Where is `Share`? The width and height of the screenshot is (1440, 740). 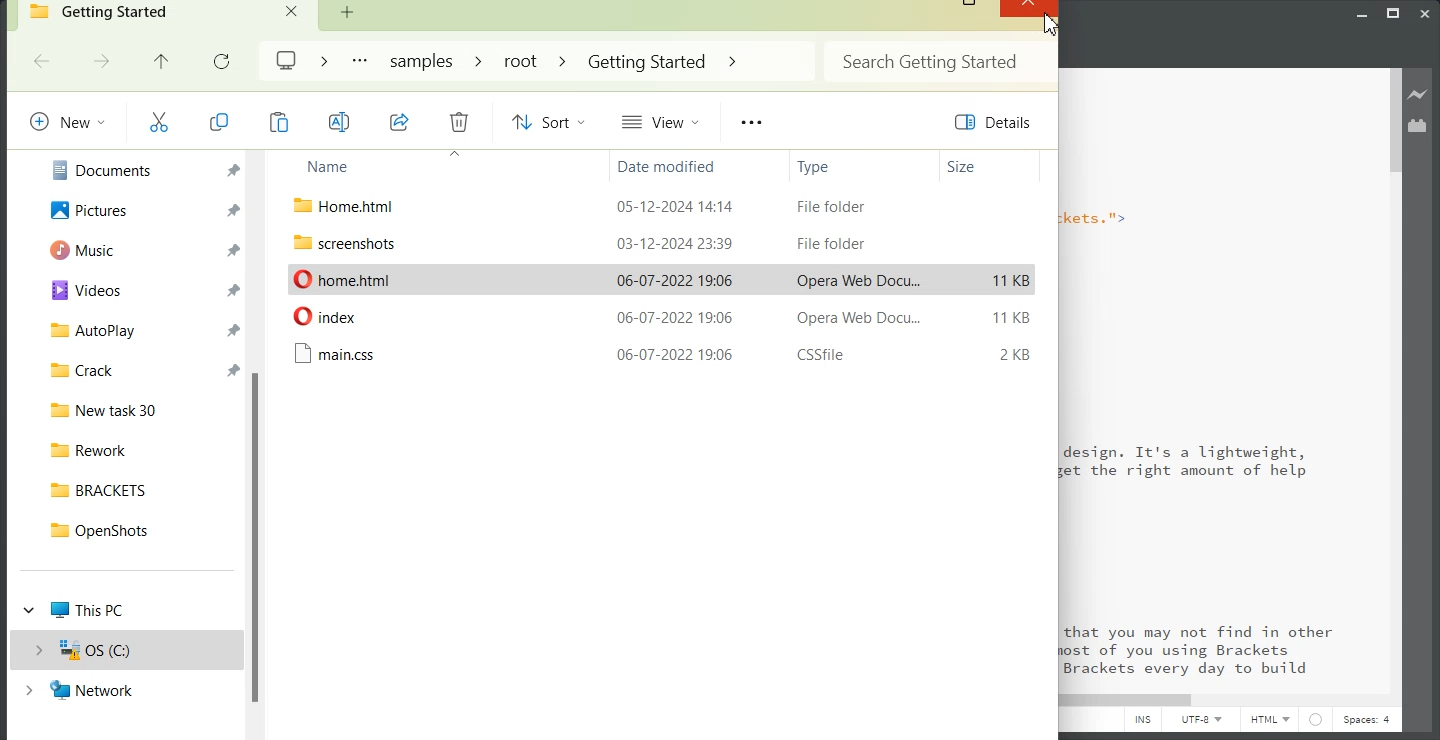 Share is located at coordinates (400, 122).